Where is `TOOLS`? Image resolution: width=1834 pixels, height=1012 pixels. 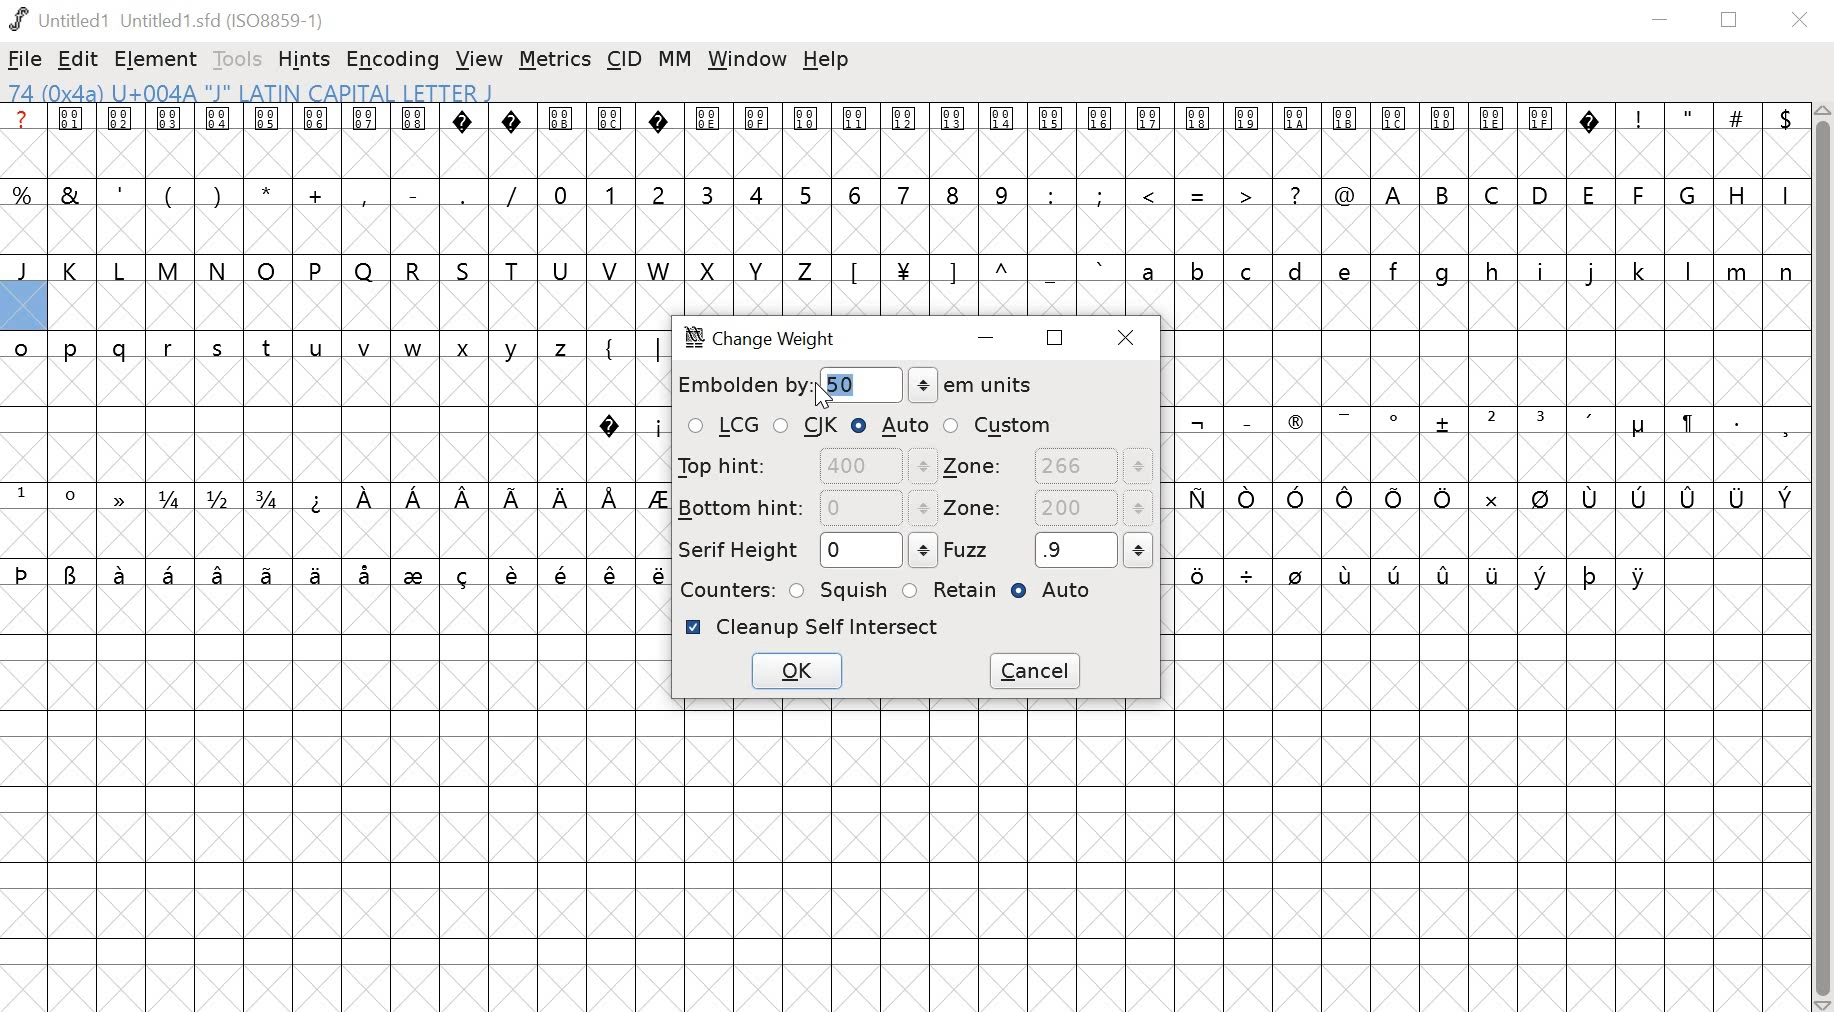 TOOLS is located at coordinates (240, 59).